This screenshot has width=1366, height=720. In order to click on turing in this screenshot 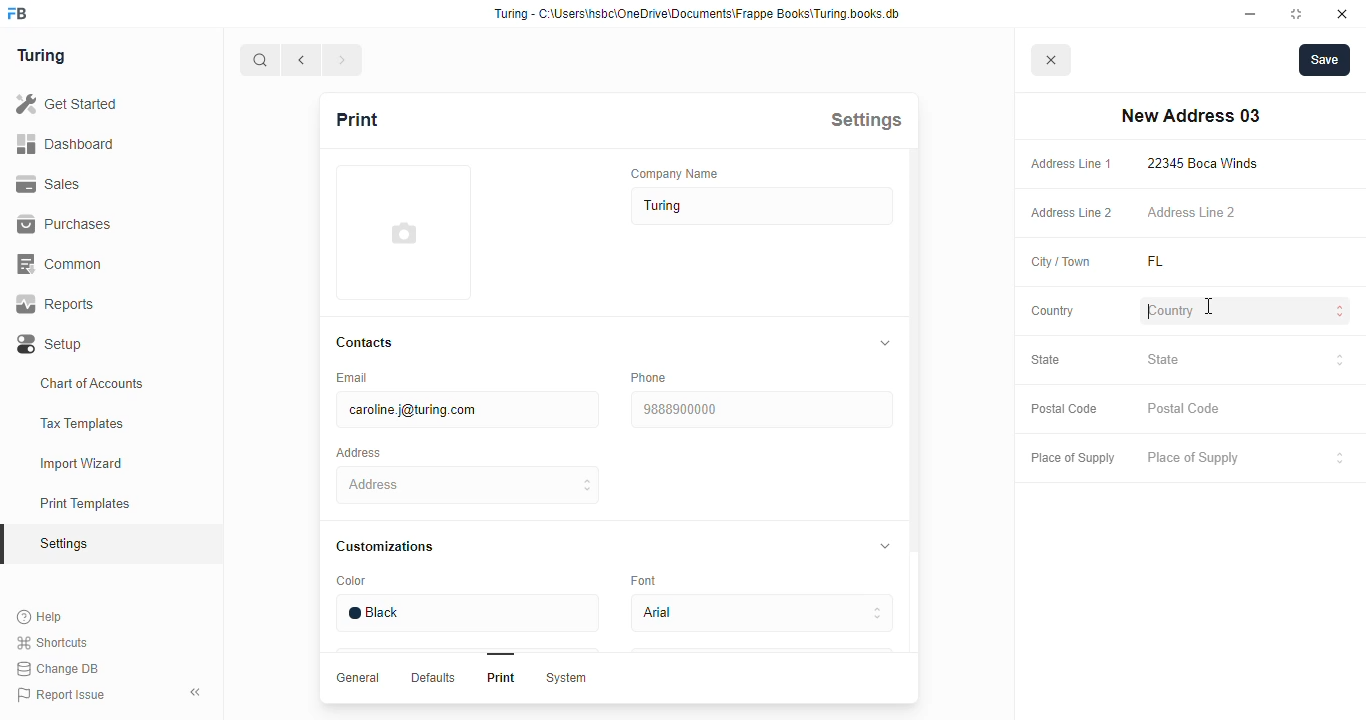, I will do `click(40, 55)`.